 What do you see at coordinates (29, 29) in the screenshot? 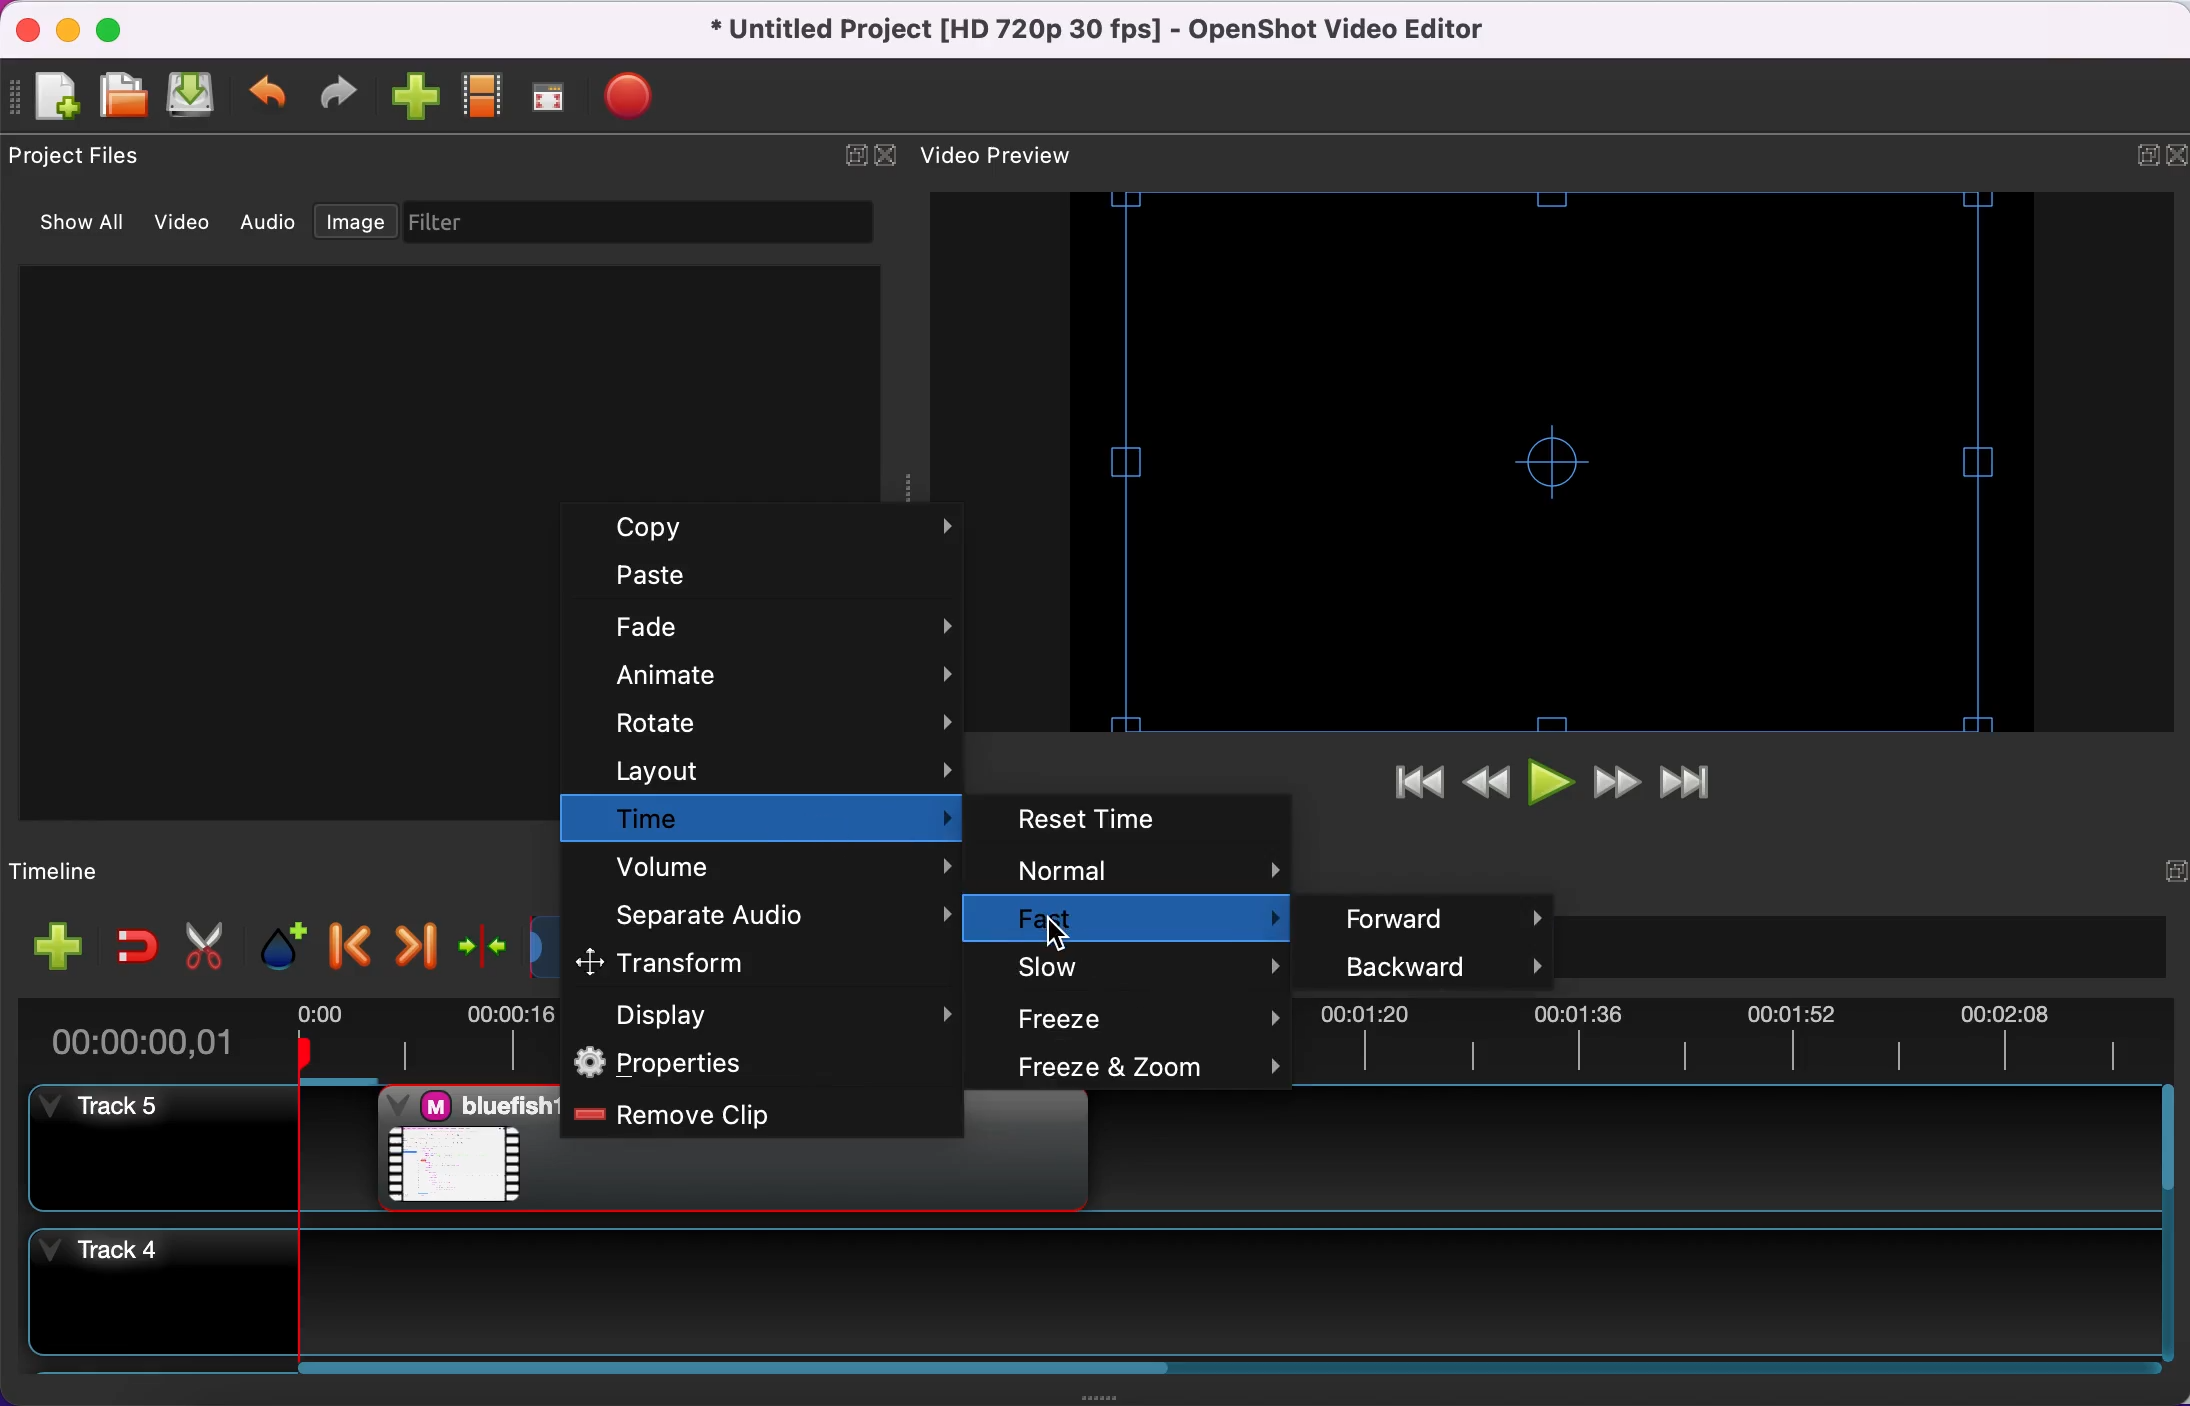
I see `close` at bounding box center [29, 29].